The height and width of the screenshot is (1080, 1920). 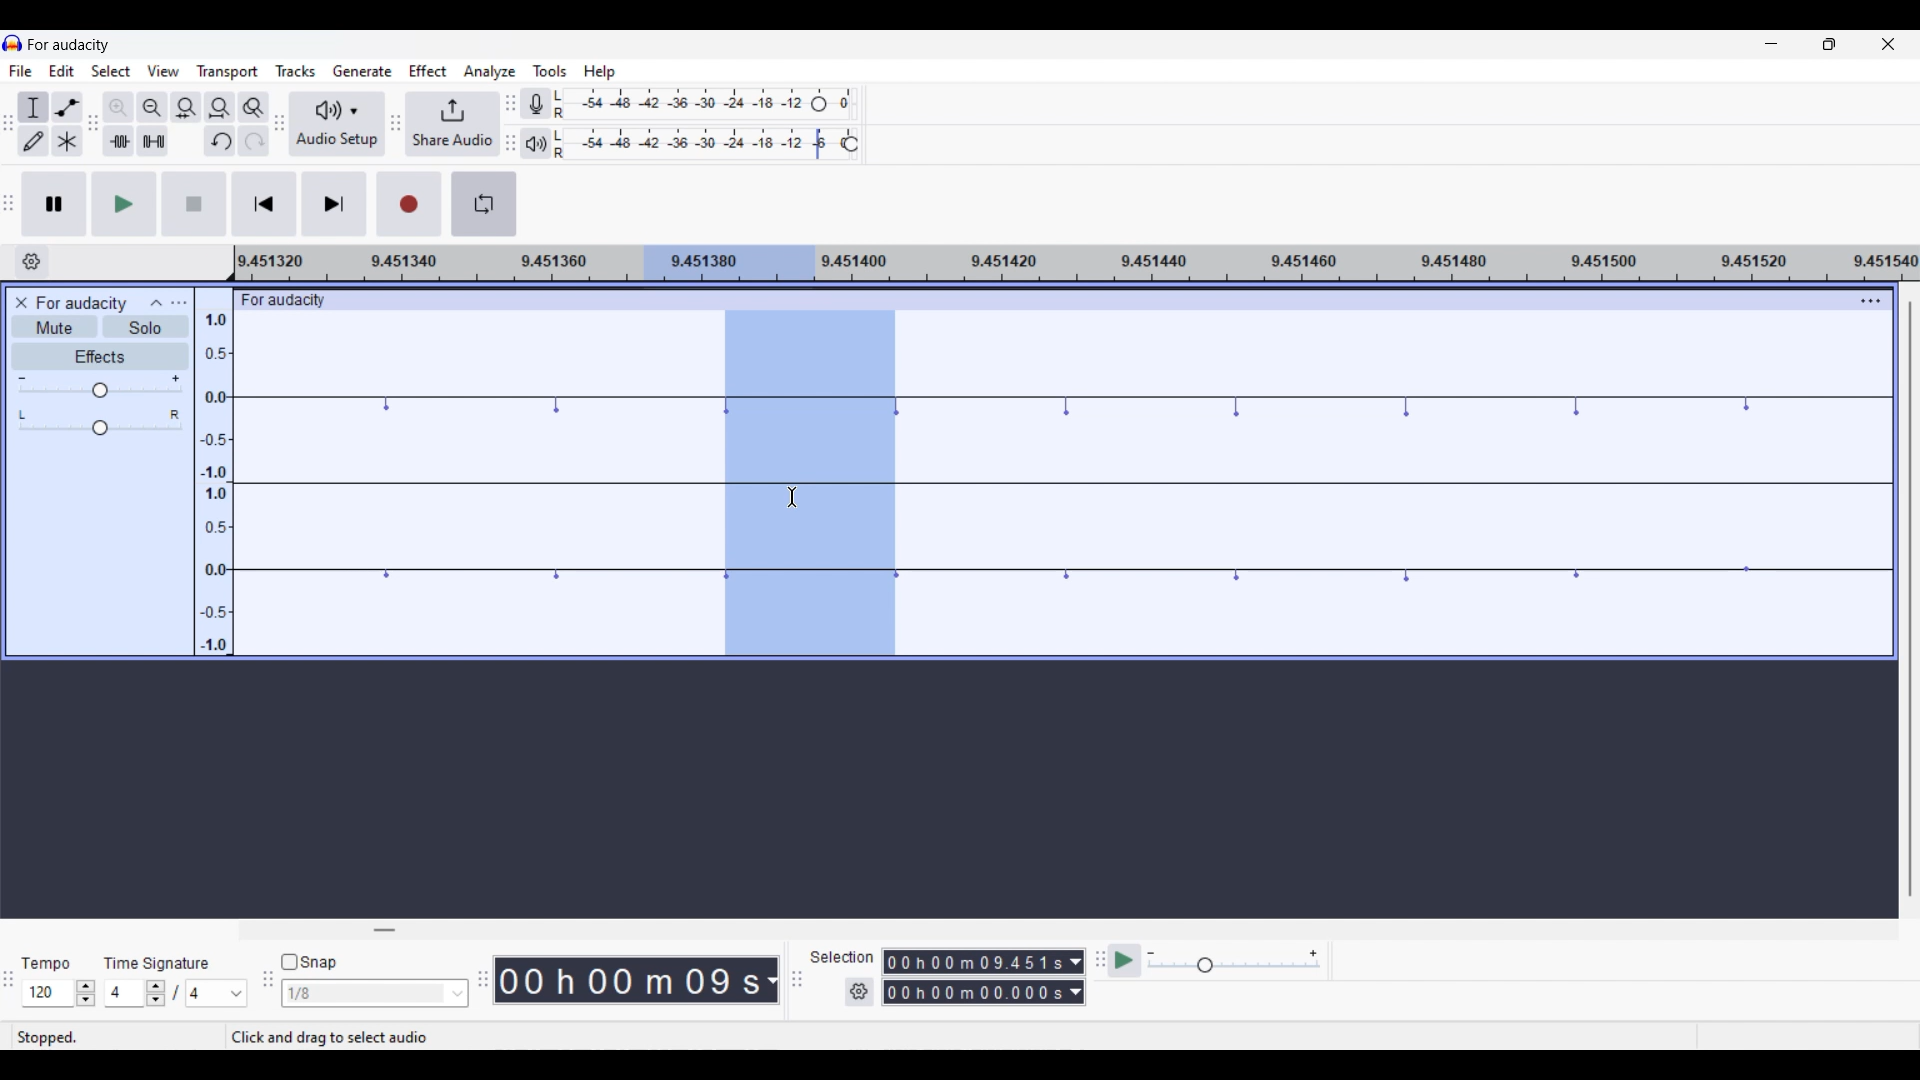 I want to click on Stop, so click(x=195, y=204).